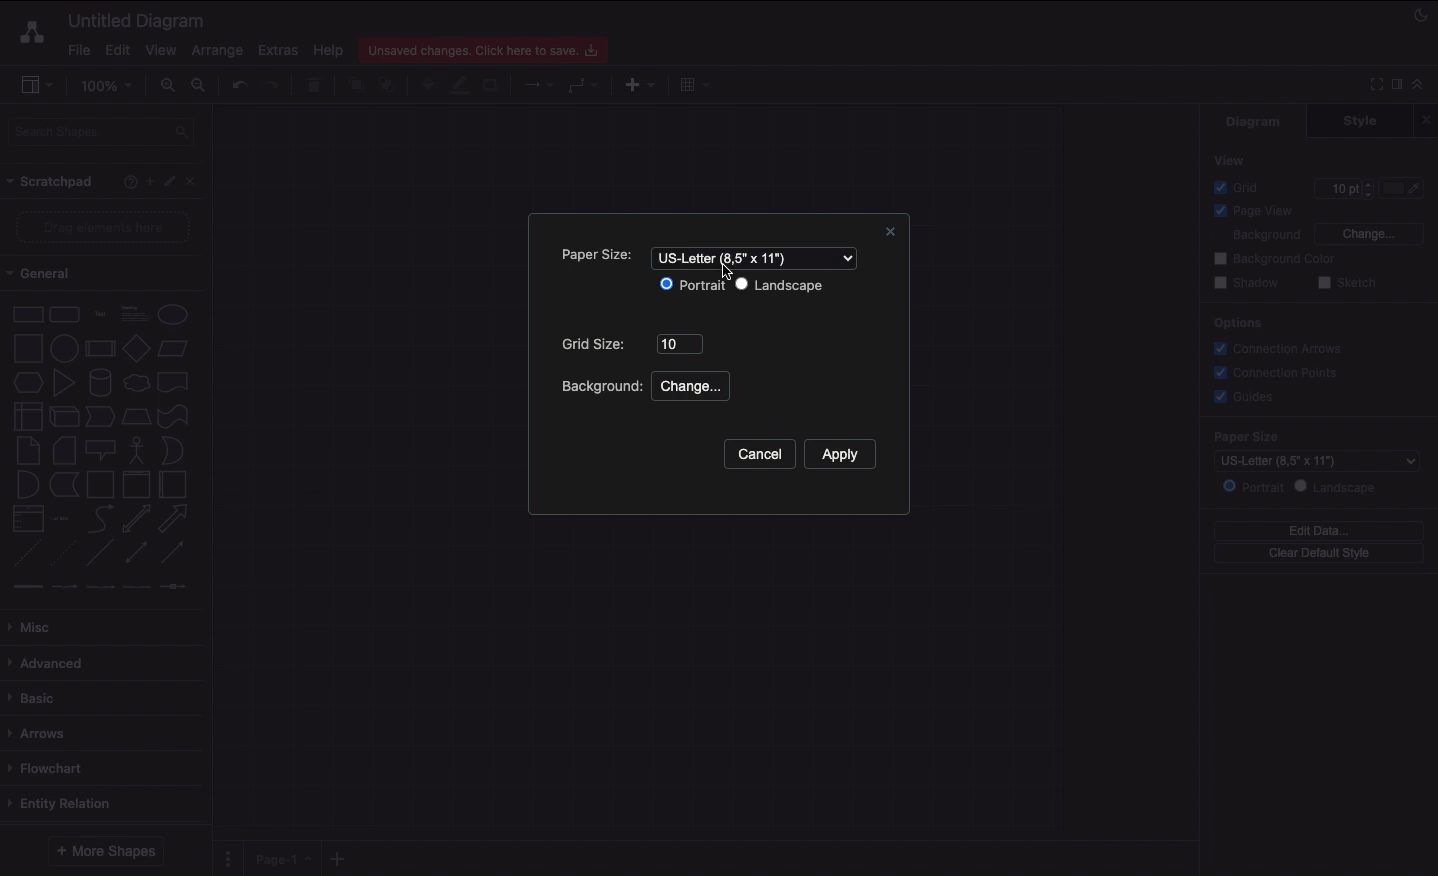  Describe the element at coordinates (328, 49) in the screenshot. I see `Help` at that location.